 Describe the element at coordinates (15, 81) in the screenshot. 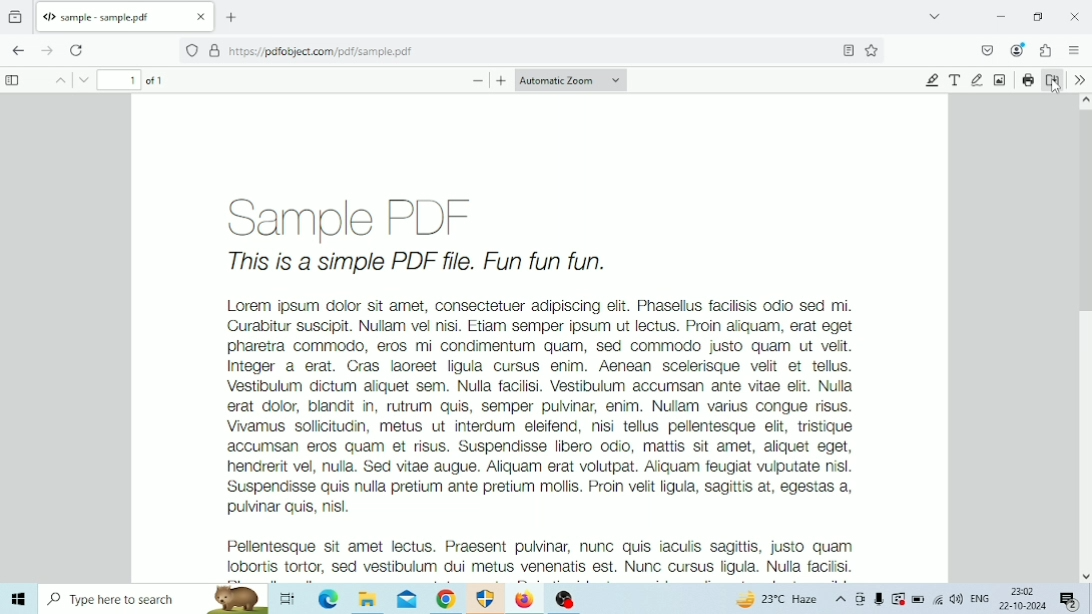

I see `Toggle Sidebar` at that location.